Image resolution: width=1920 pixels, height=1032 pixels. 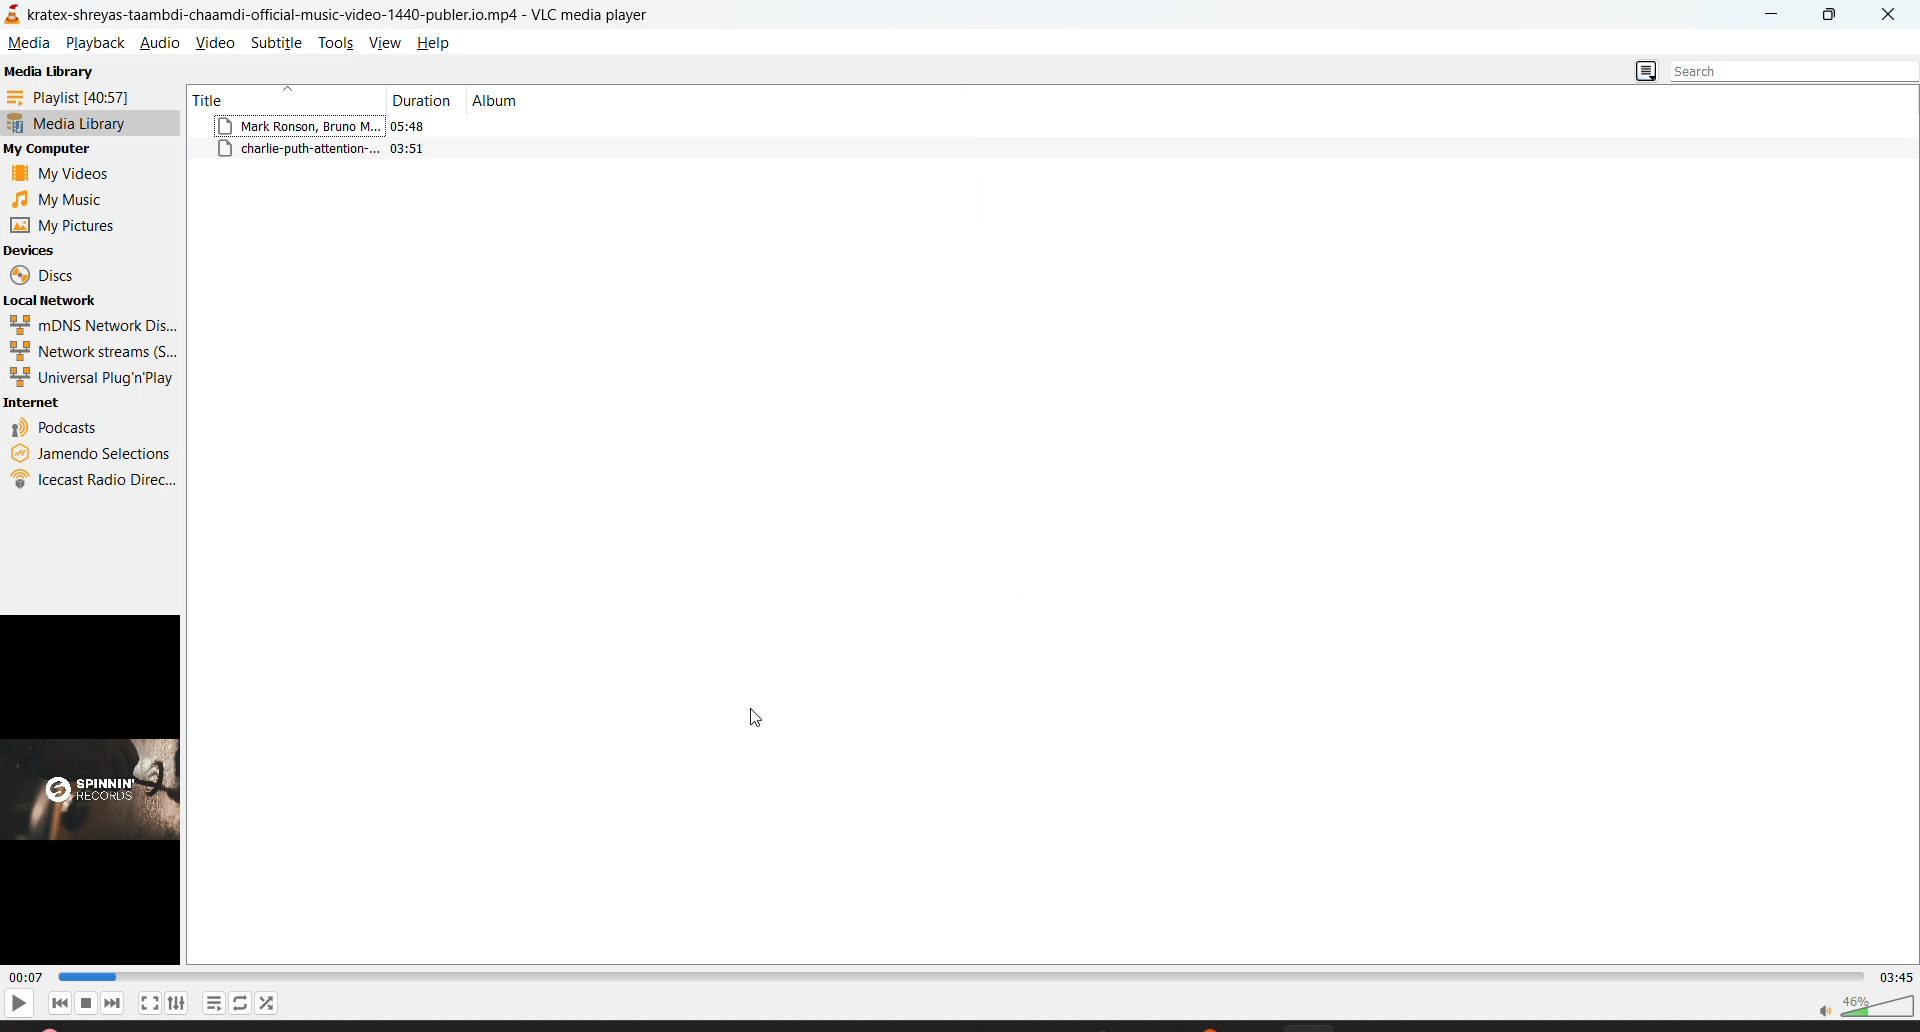 I want to click on track slider, so click(x=965, y=977).